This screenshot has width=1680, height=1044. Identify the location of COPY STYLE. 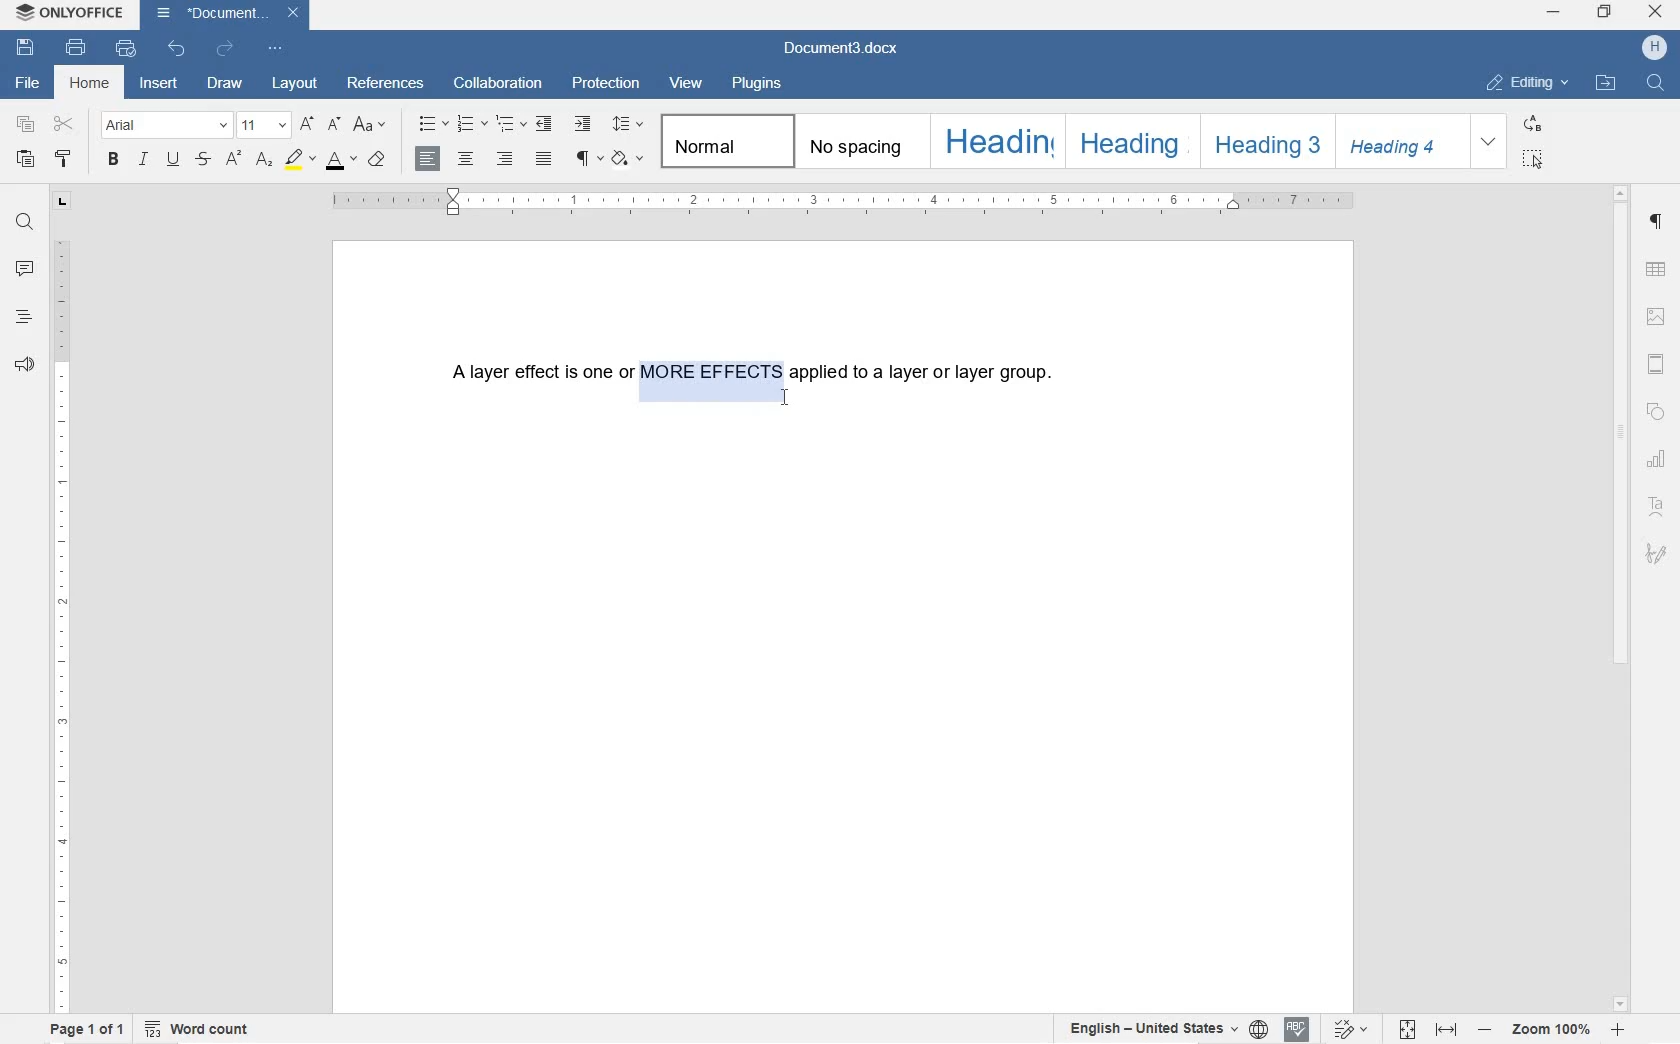
(65, 160).